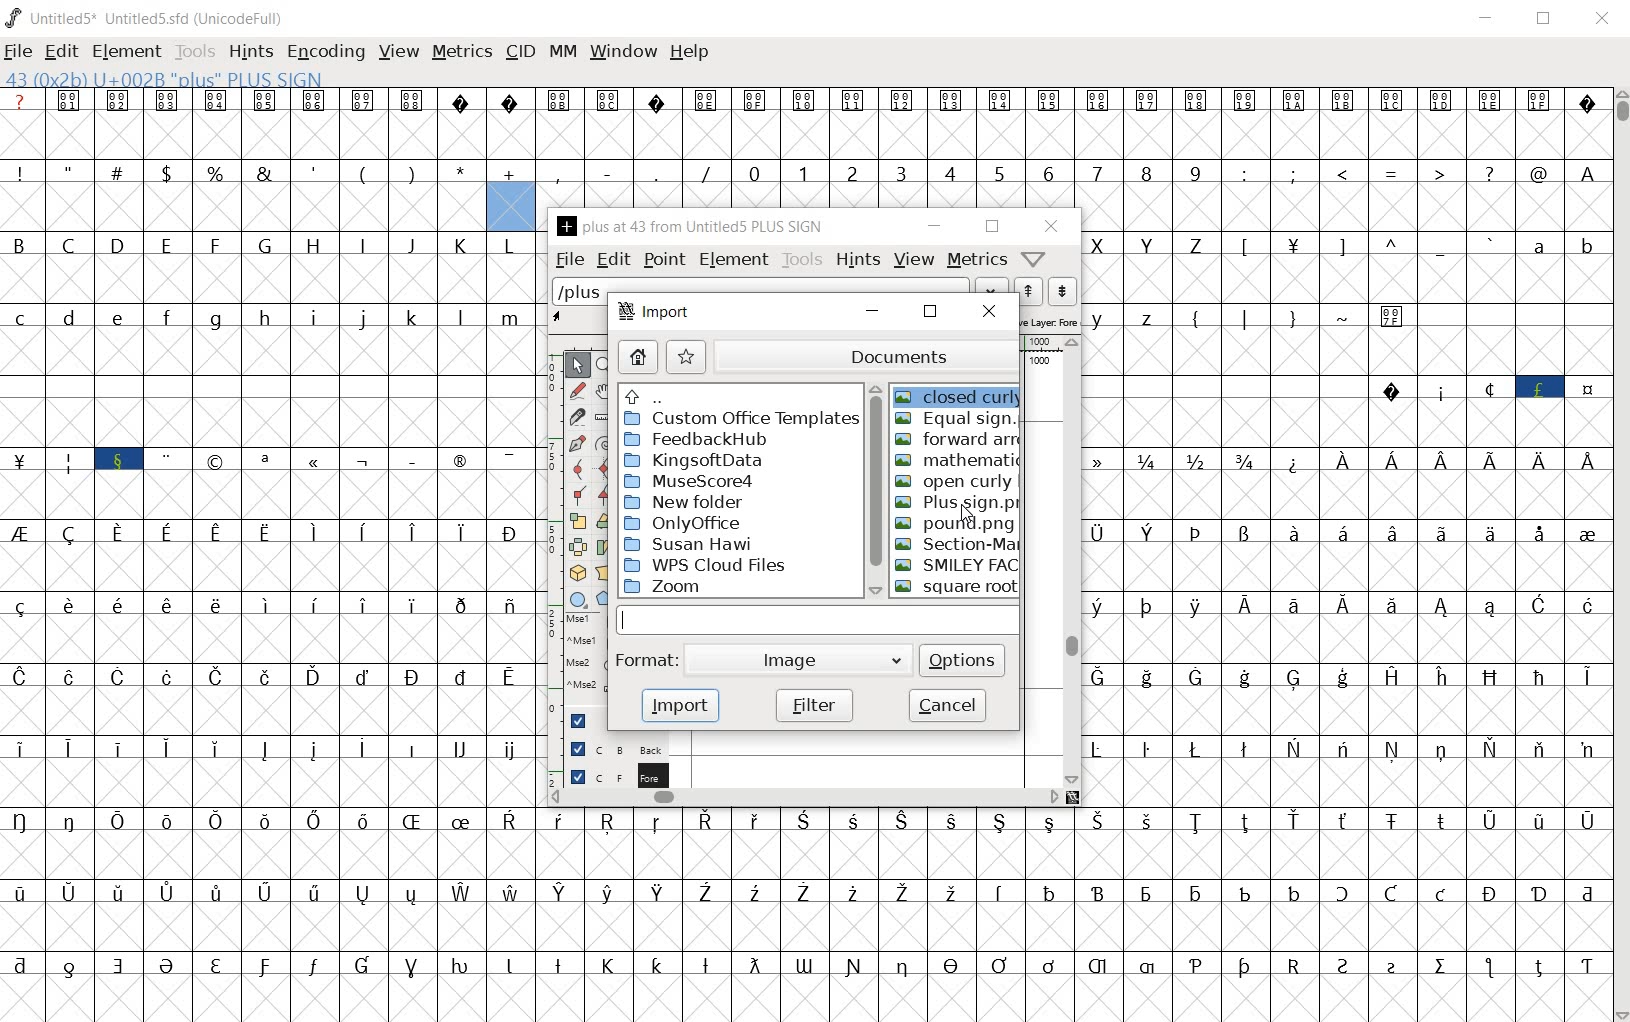 The image size is (1630, 1022). What do you see at coordinates (804, 261) in the screenshot?
I see `tools` at bounding box center [804, 261].